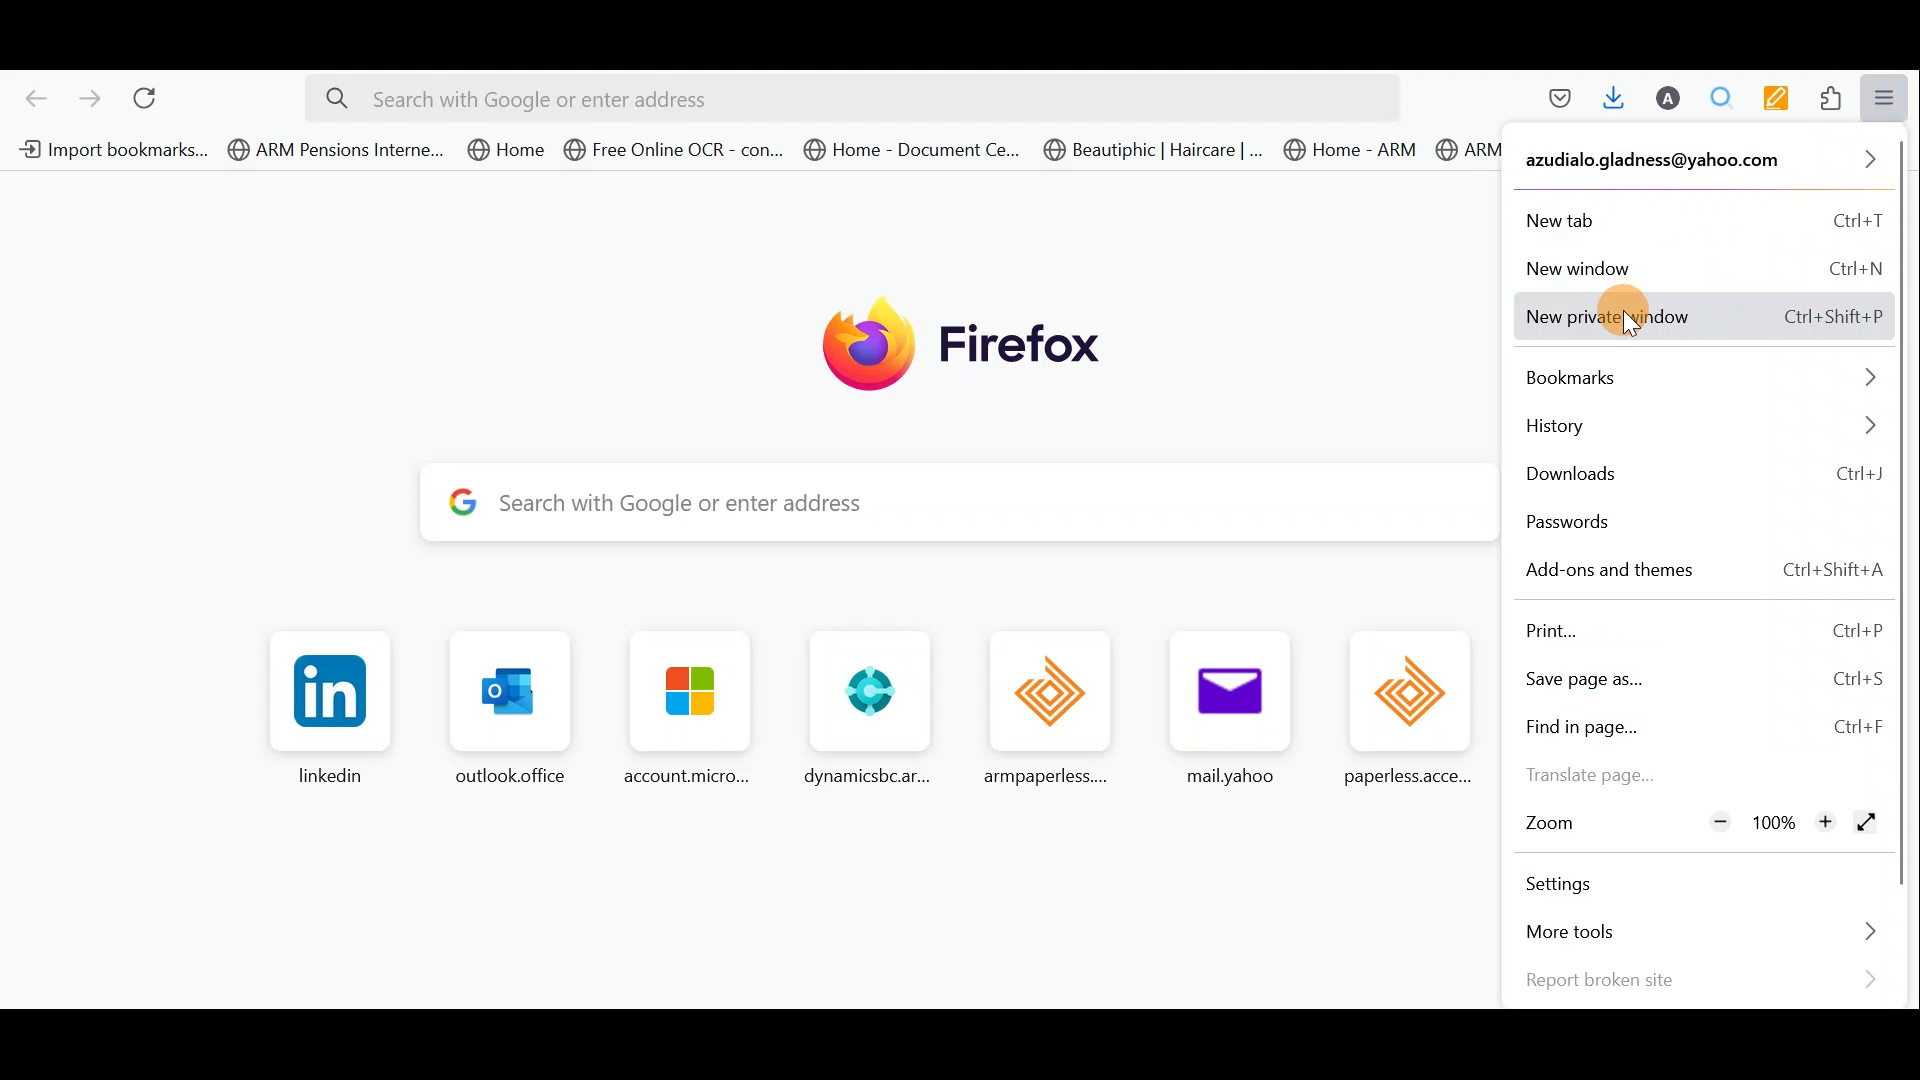 The image size is (1920, 1080). What do you see at coordinates (847, 99) in the screenshot?
I see `Search bar` at bounding box center [847, 99].